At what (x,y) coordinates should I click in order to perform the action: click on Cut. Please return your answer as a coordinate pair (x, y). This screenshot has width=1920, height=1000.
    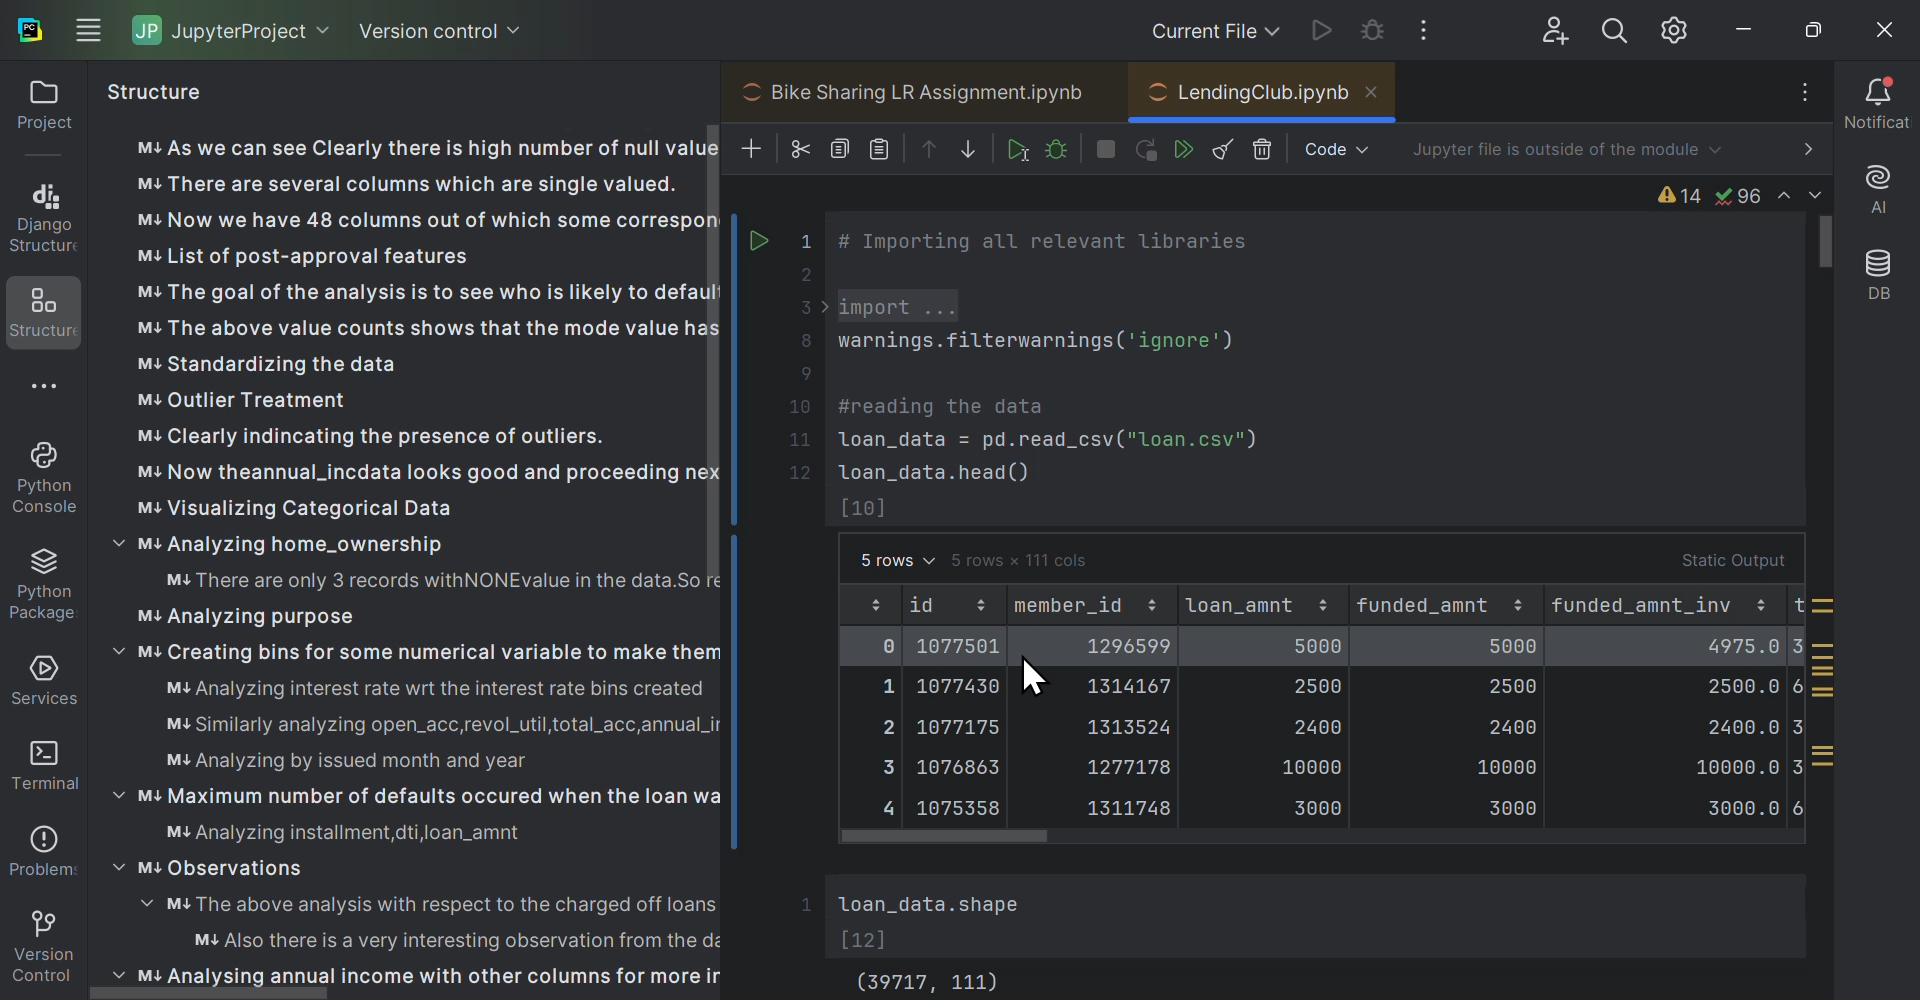
    Looking at the image, I should click on (800, 153).